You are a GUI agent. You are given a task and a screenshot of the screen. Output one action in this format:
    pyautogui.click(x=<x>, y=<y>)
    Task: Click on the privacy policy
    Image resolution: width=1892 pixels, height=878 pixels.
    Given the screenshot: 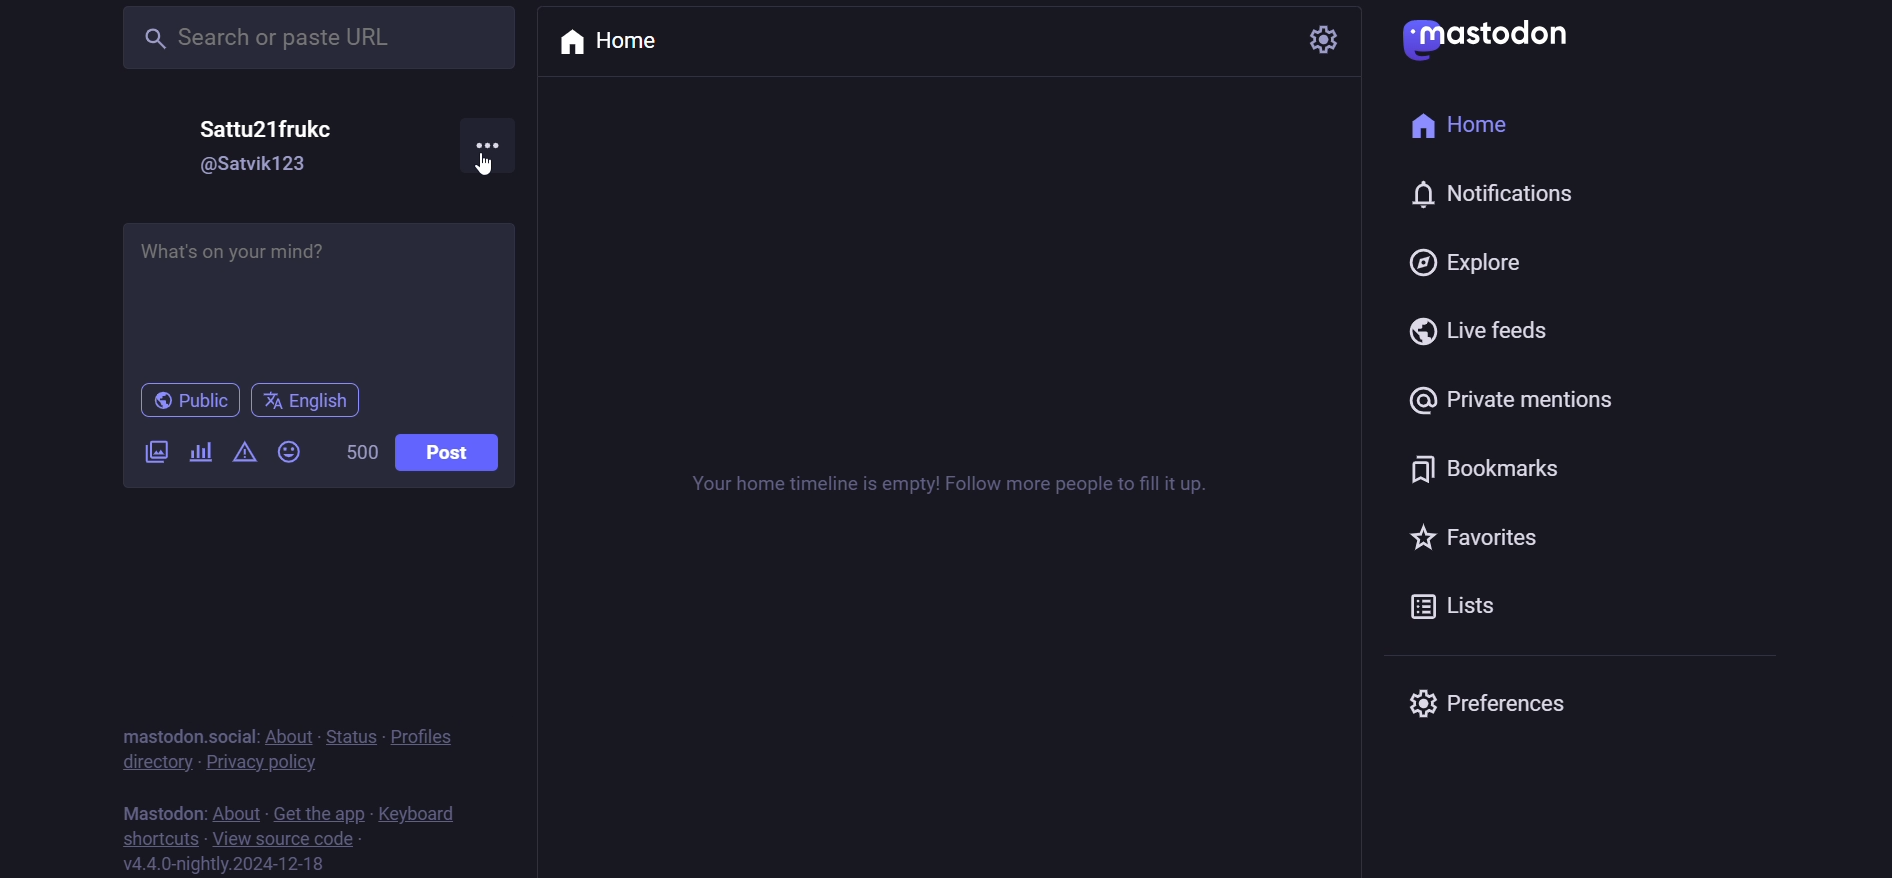 What is the action you would take?
    pyautogui.click(x=268, y=763)
    